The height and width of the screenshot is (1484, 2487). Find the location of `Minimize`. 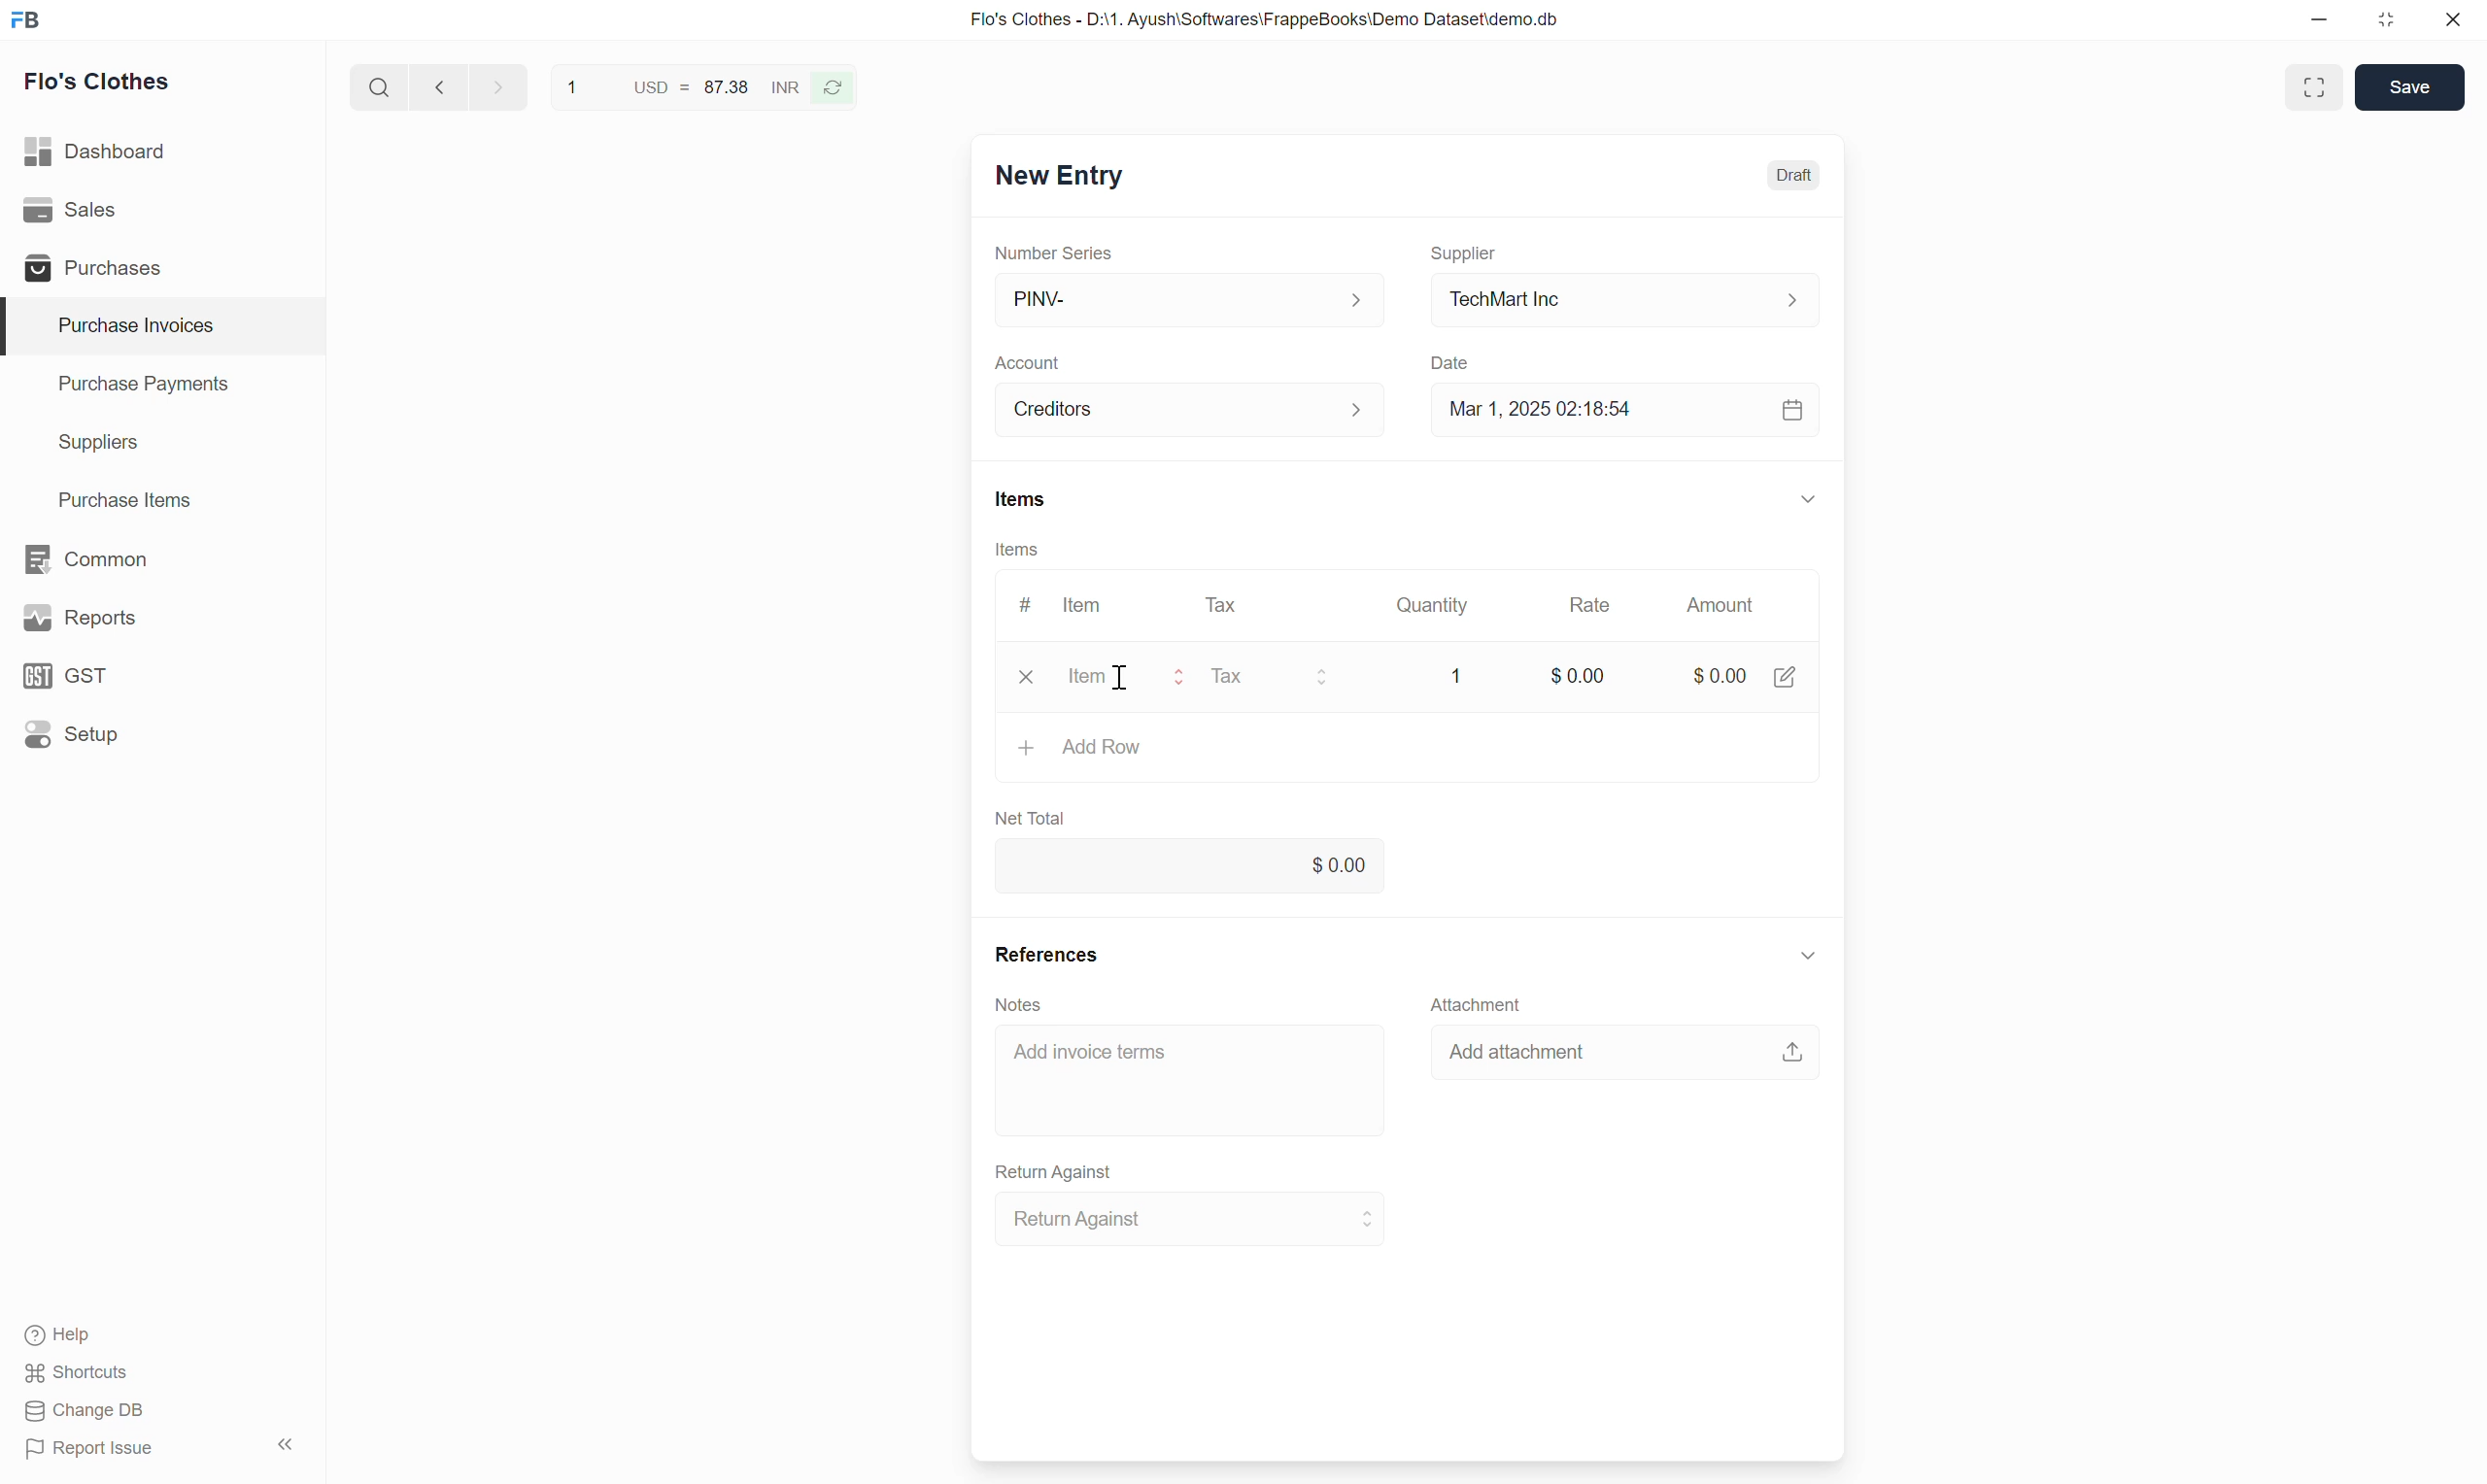

Minimize is located at coordinates (2319, 19).